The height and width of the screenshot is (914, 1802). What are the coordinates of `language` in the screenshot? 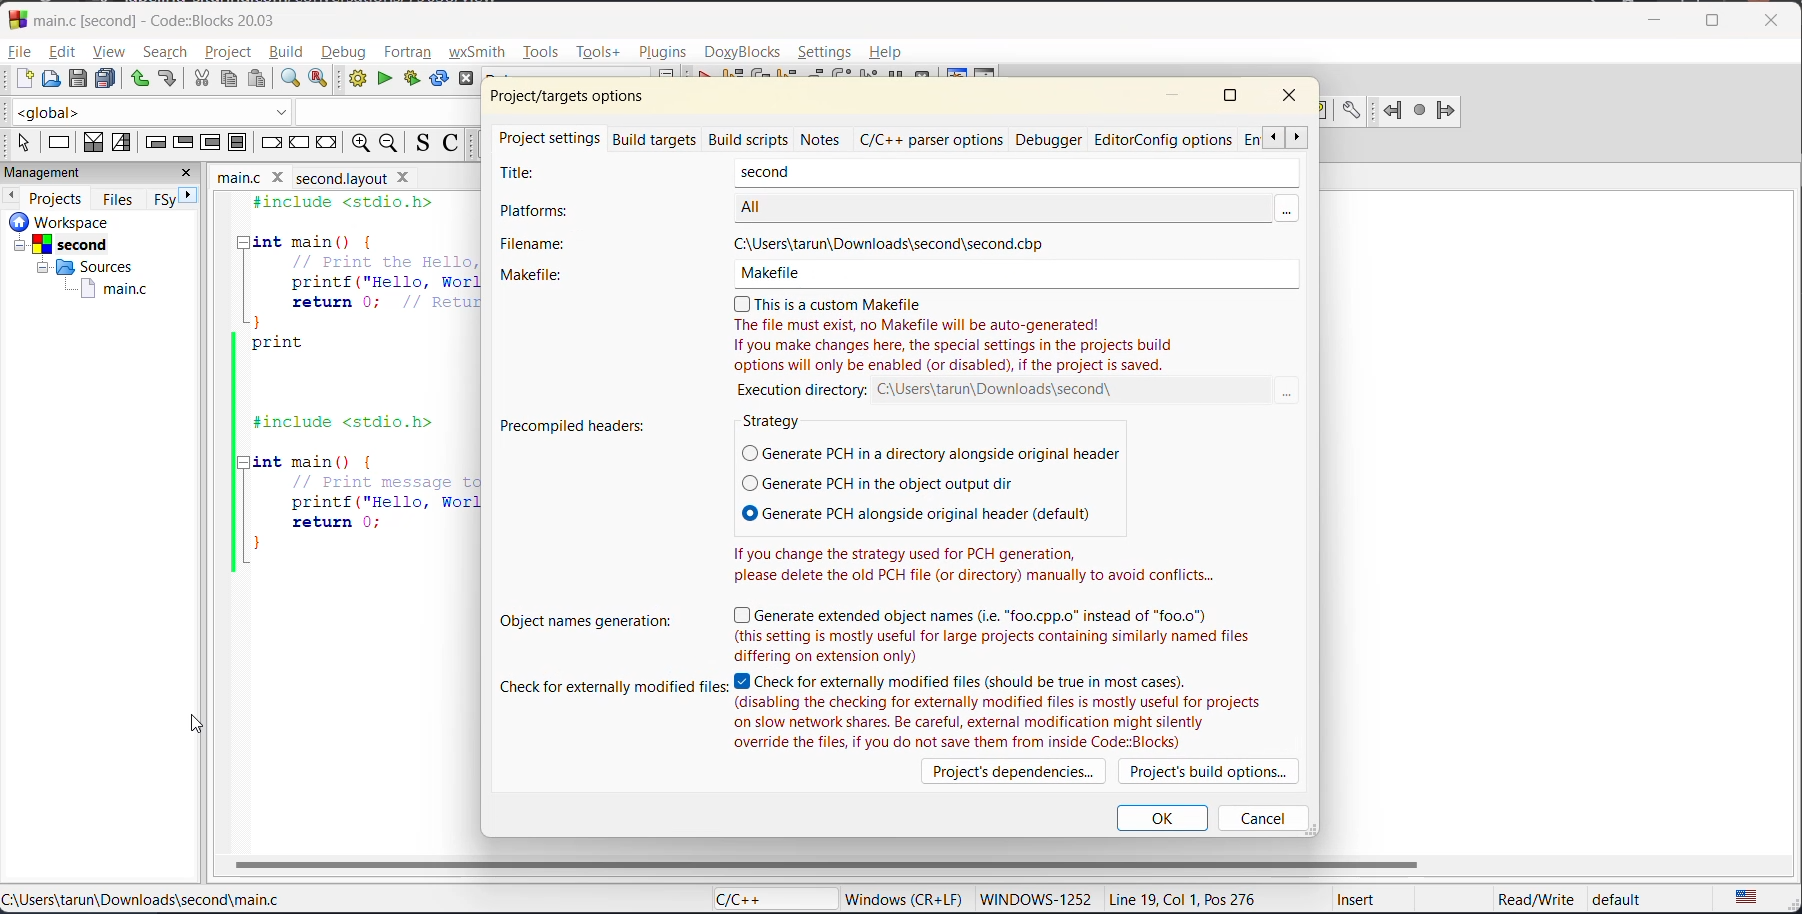 It's located at (773, 902).